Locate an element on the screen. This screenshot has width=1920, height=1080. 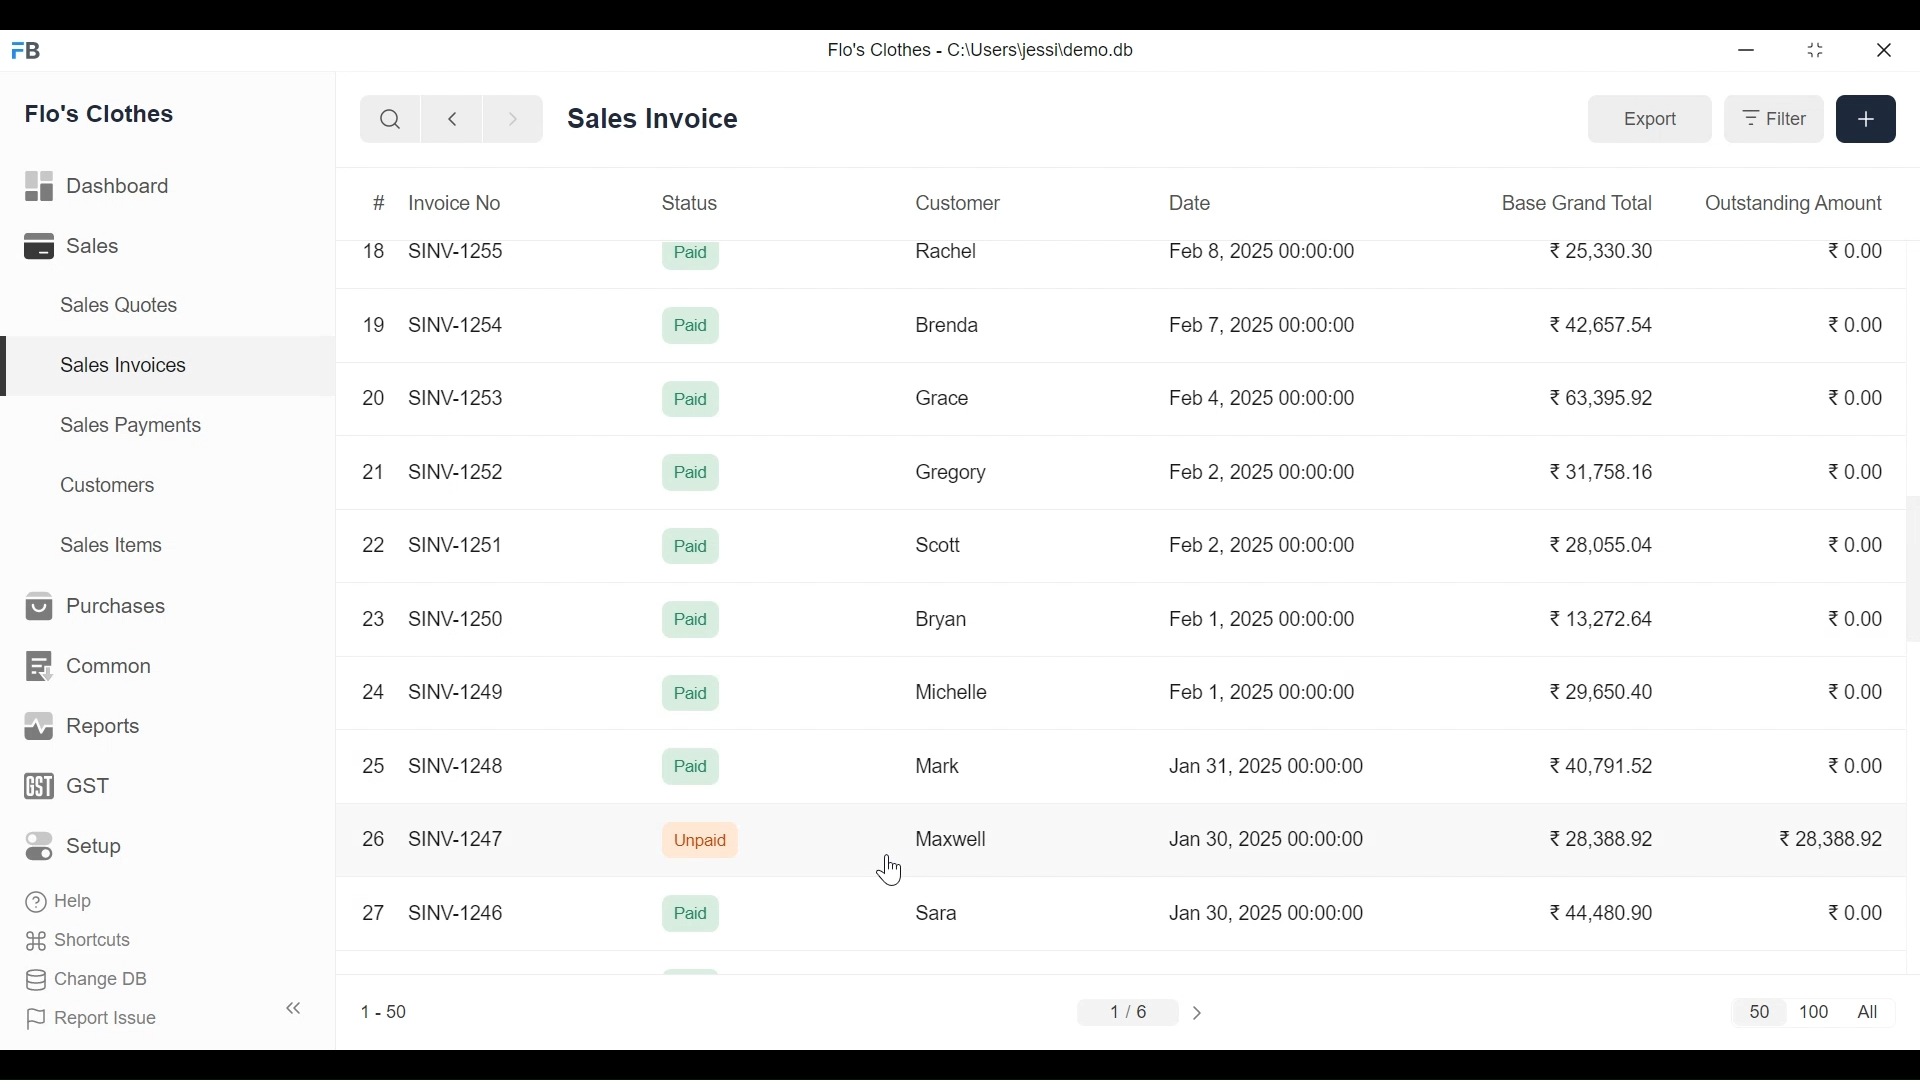
28,388.92 is located at coordinates (1608, 839).